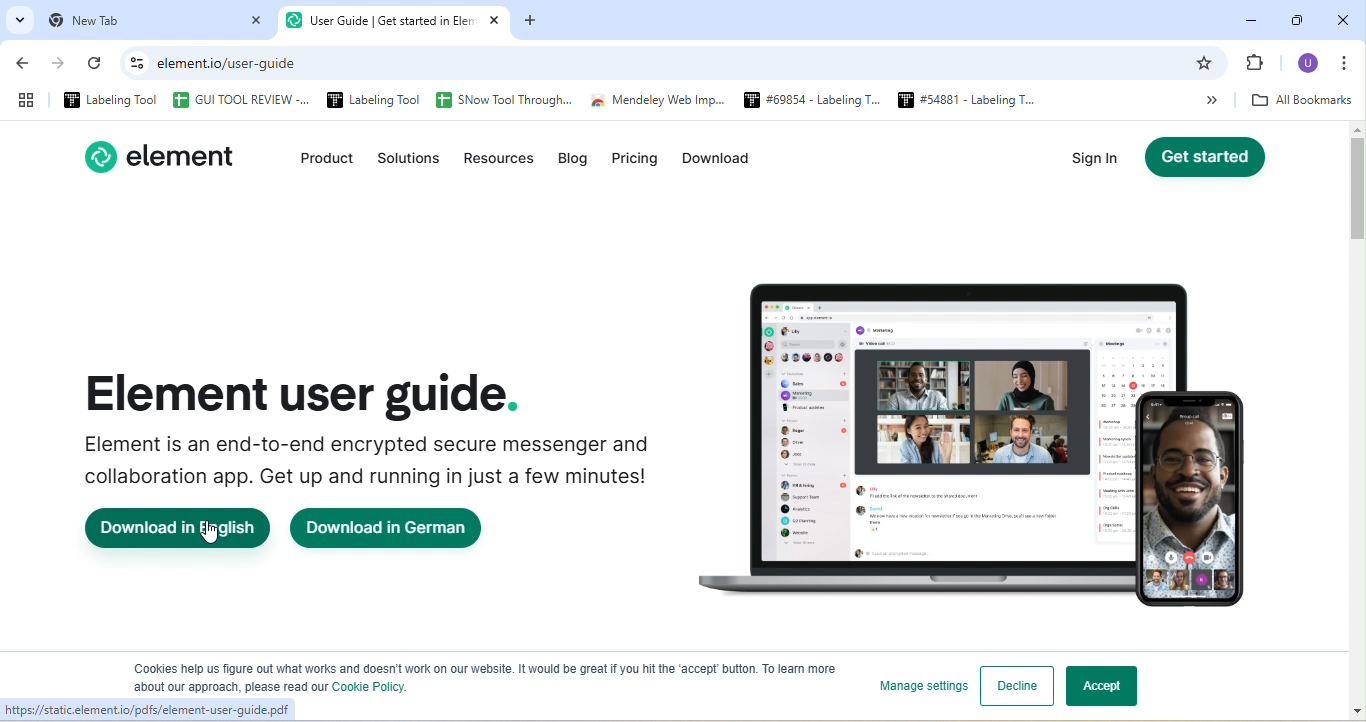 This screenshot has height=722, width=1366. Describe the element at coordinates (97, 67) in the screenshot. I see `reload the page` at that location.